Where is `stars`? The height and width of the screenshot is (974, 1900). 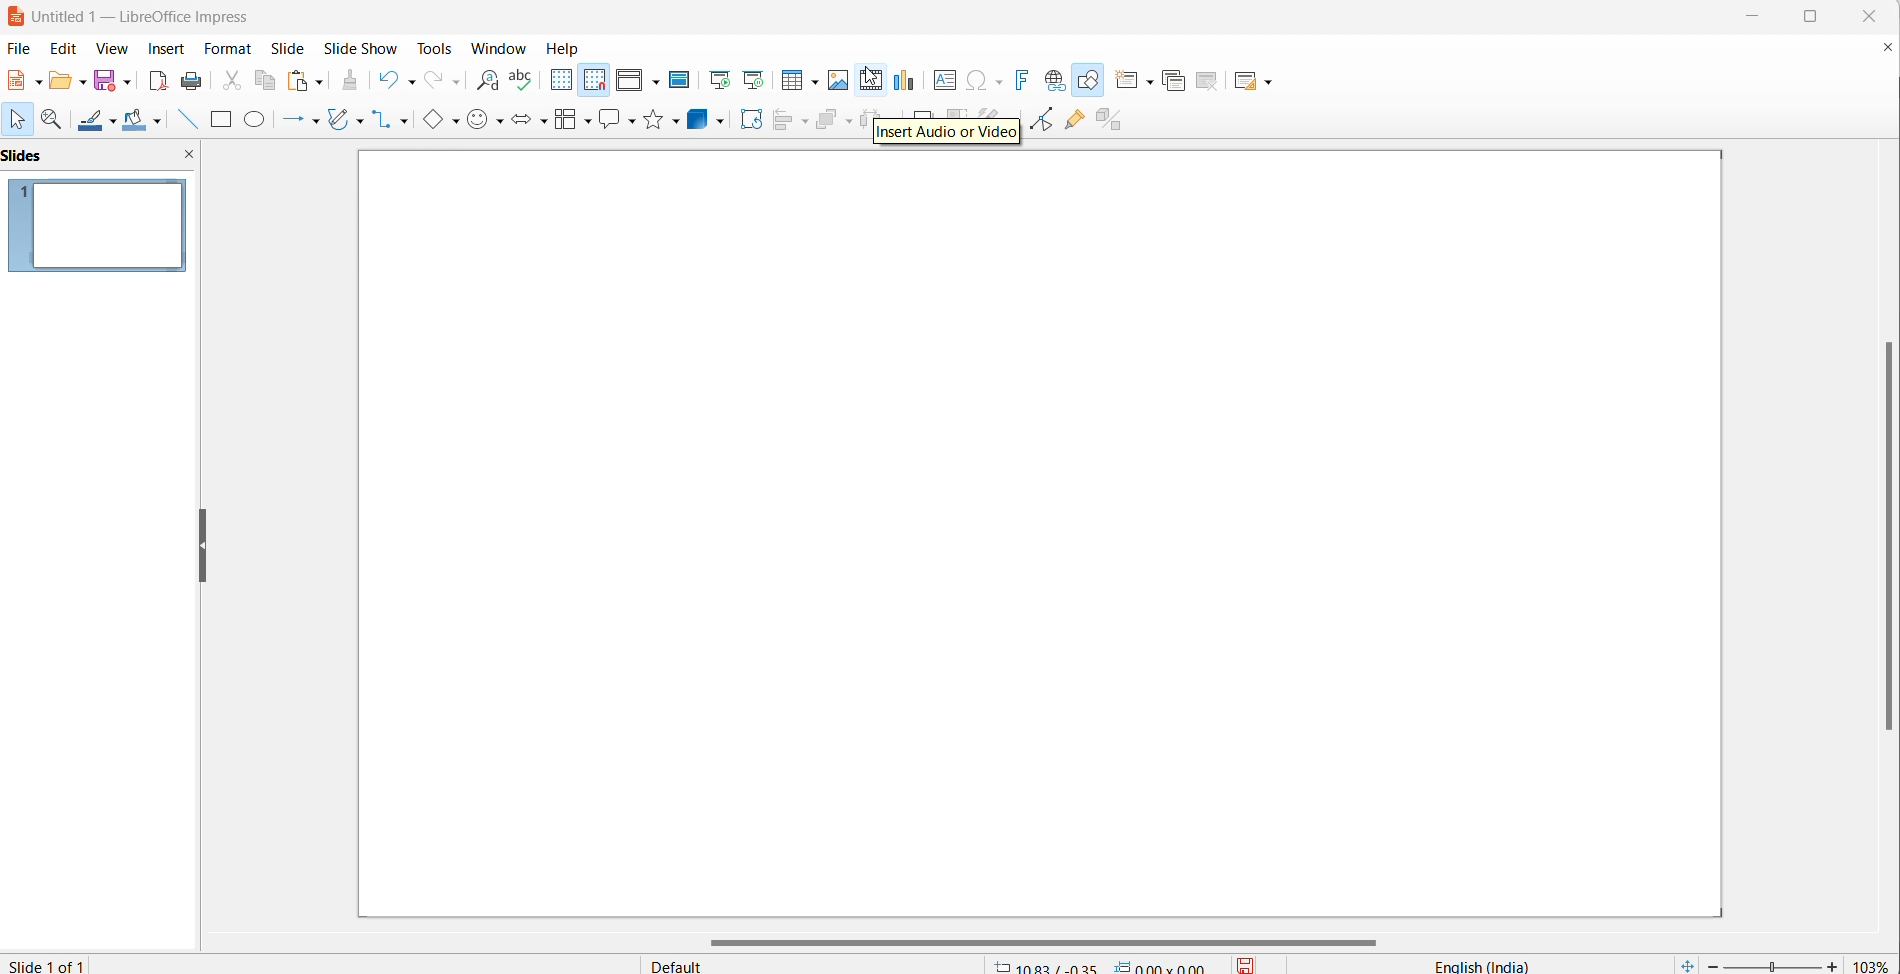 stars is located at coordinates (653, 120).